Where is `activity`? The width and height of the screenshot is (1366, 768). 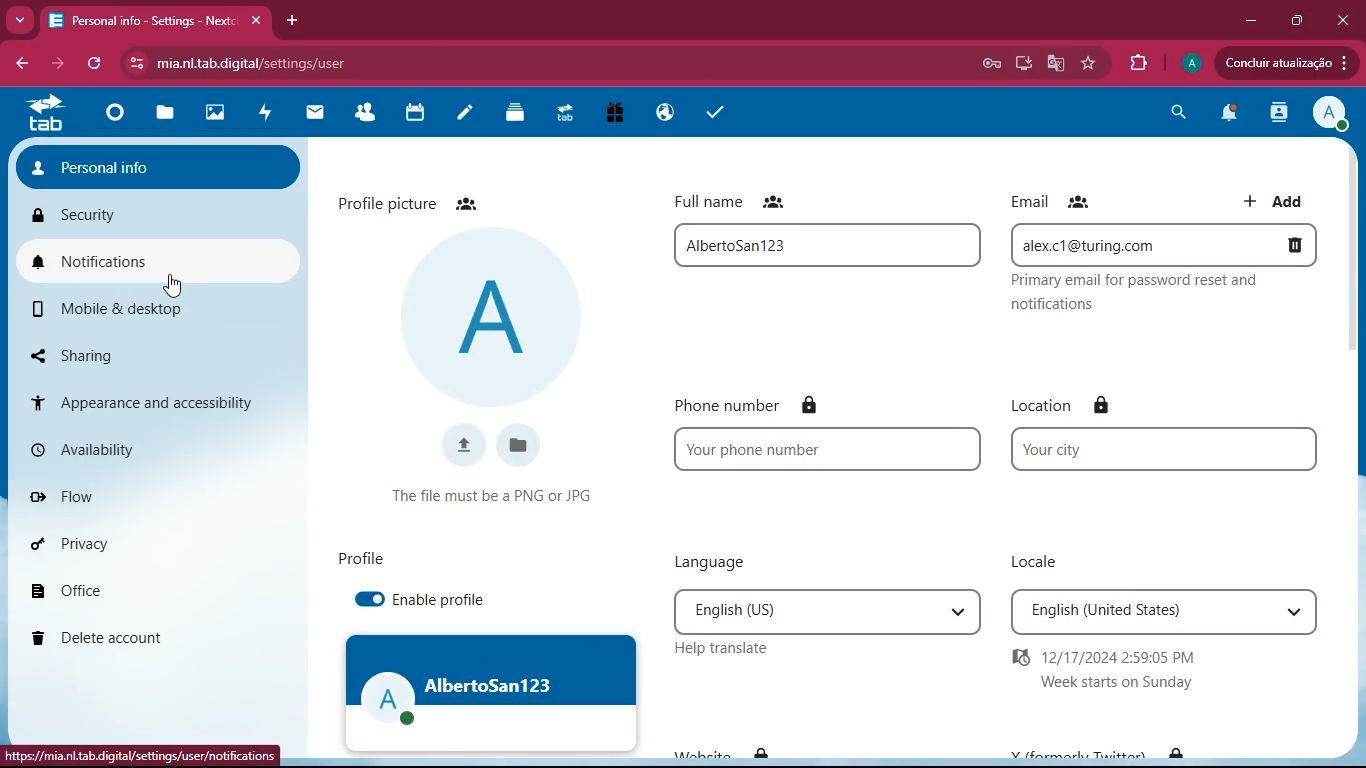 activity is located at coordinates (266, 116).